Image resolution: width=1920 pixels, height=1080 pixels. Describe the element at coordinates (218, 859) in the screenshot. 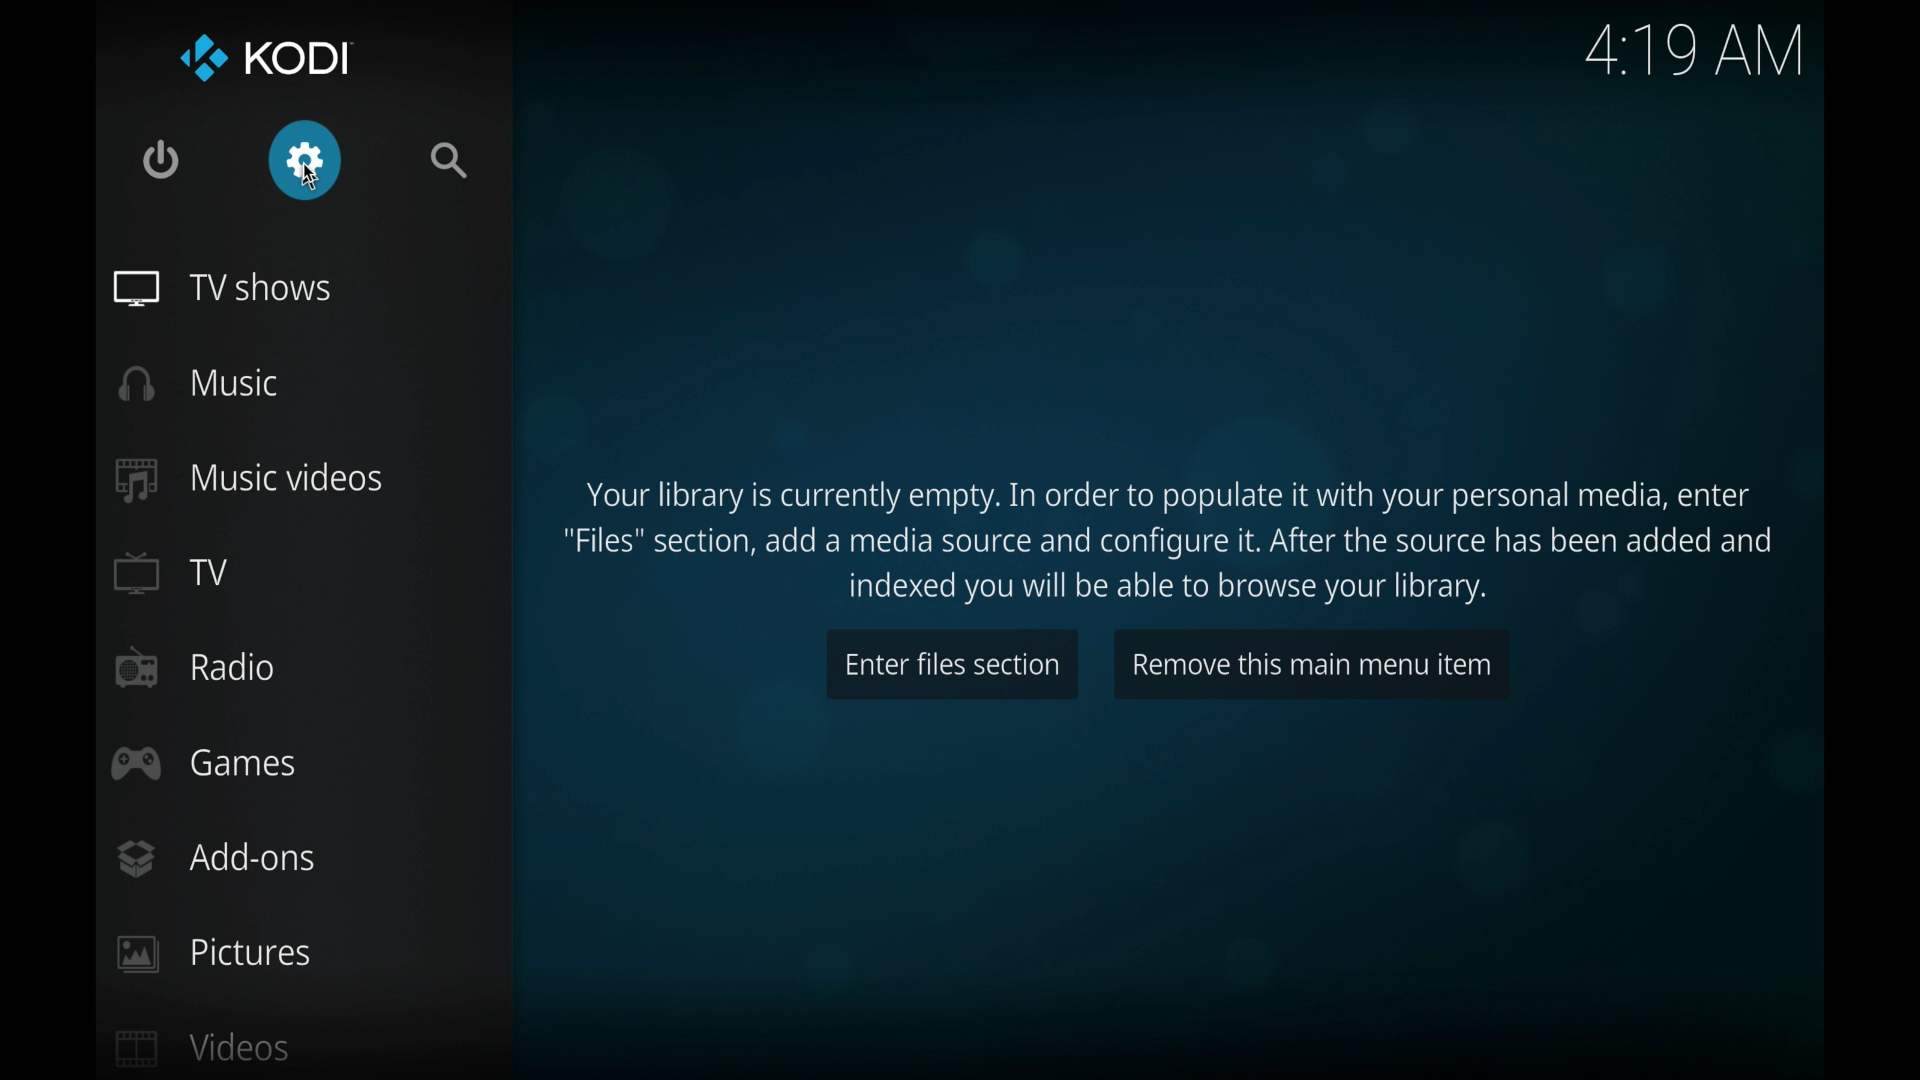

I see `add-ons` at that location.